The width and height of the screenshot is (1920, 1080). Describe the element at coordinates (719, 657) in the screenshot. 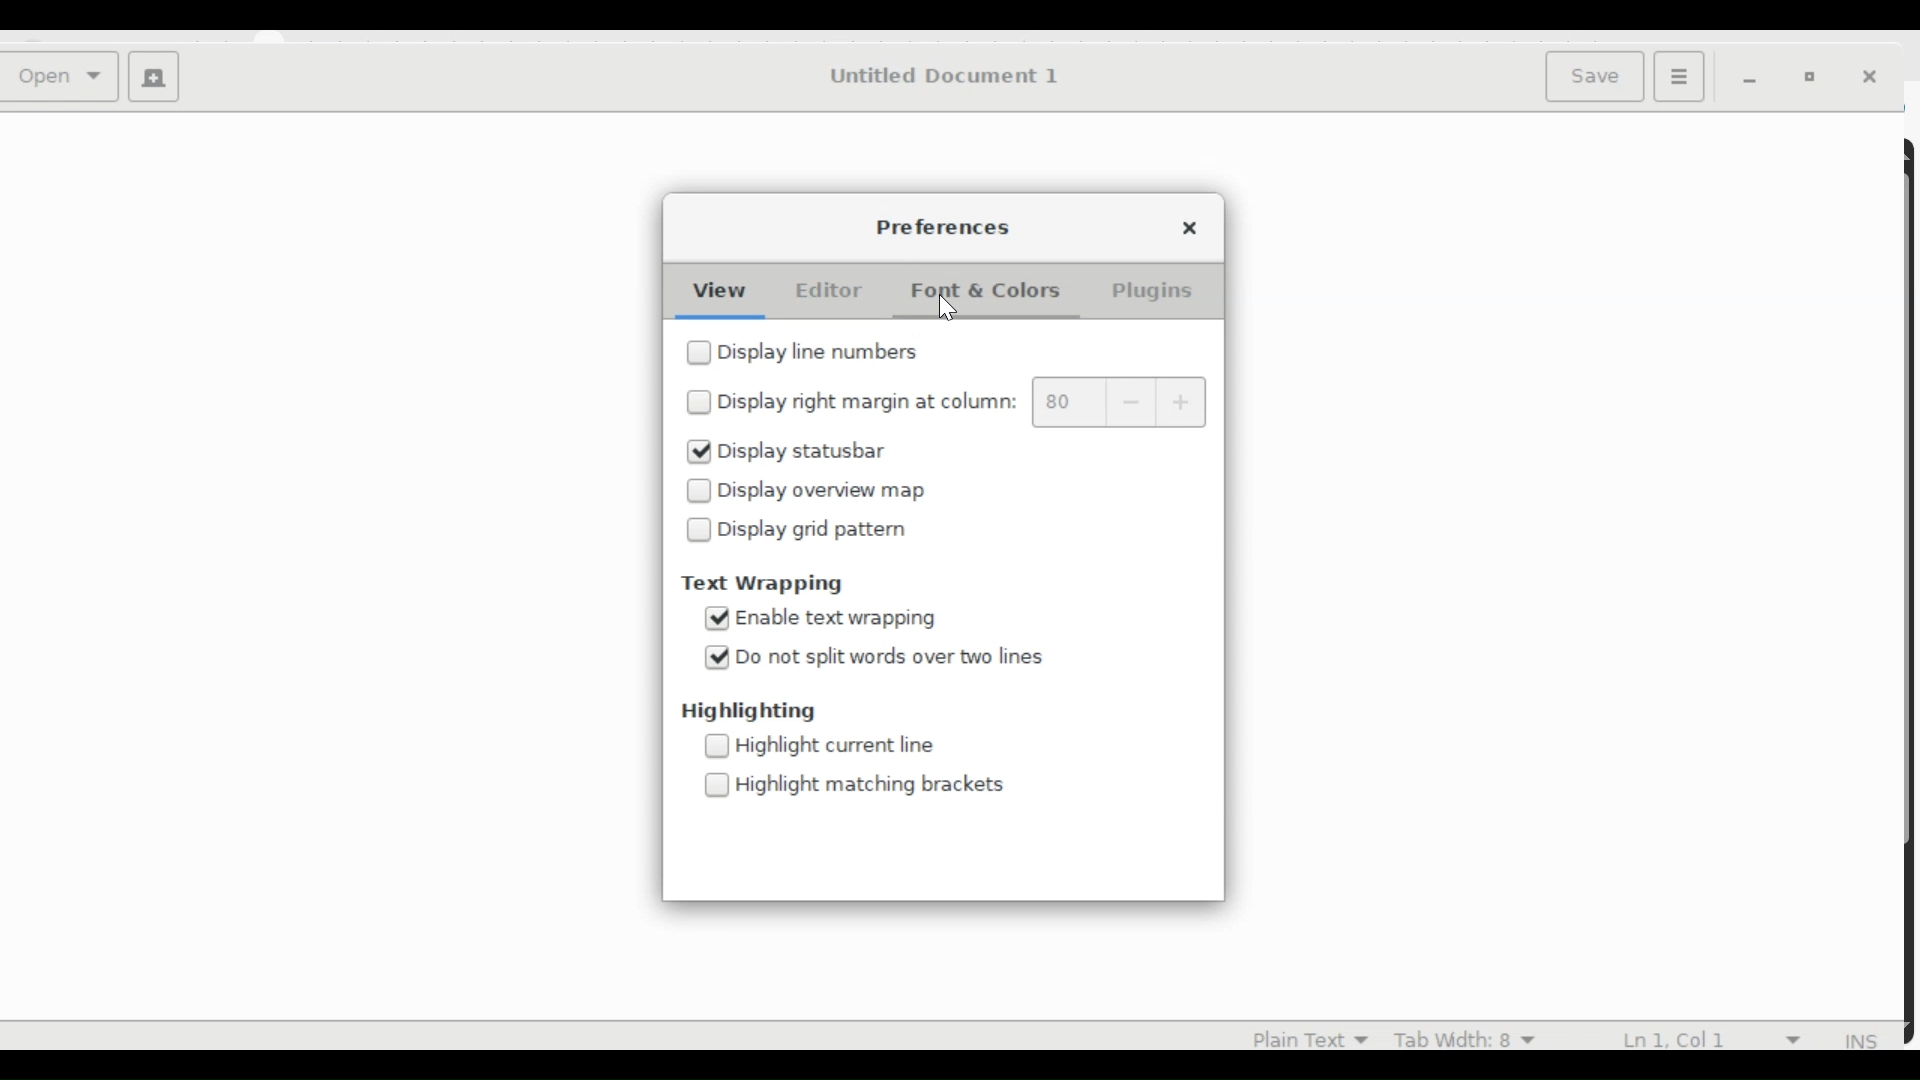

I see `checked checkbox` at that location.